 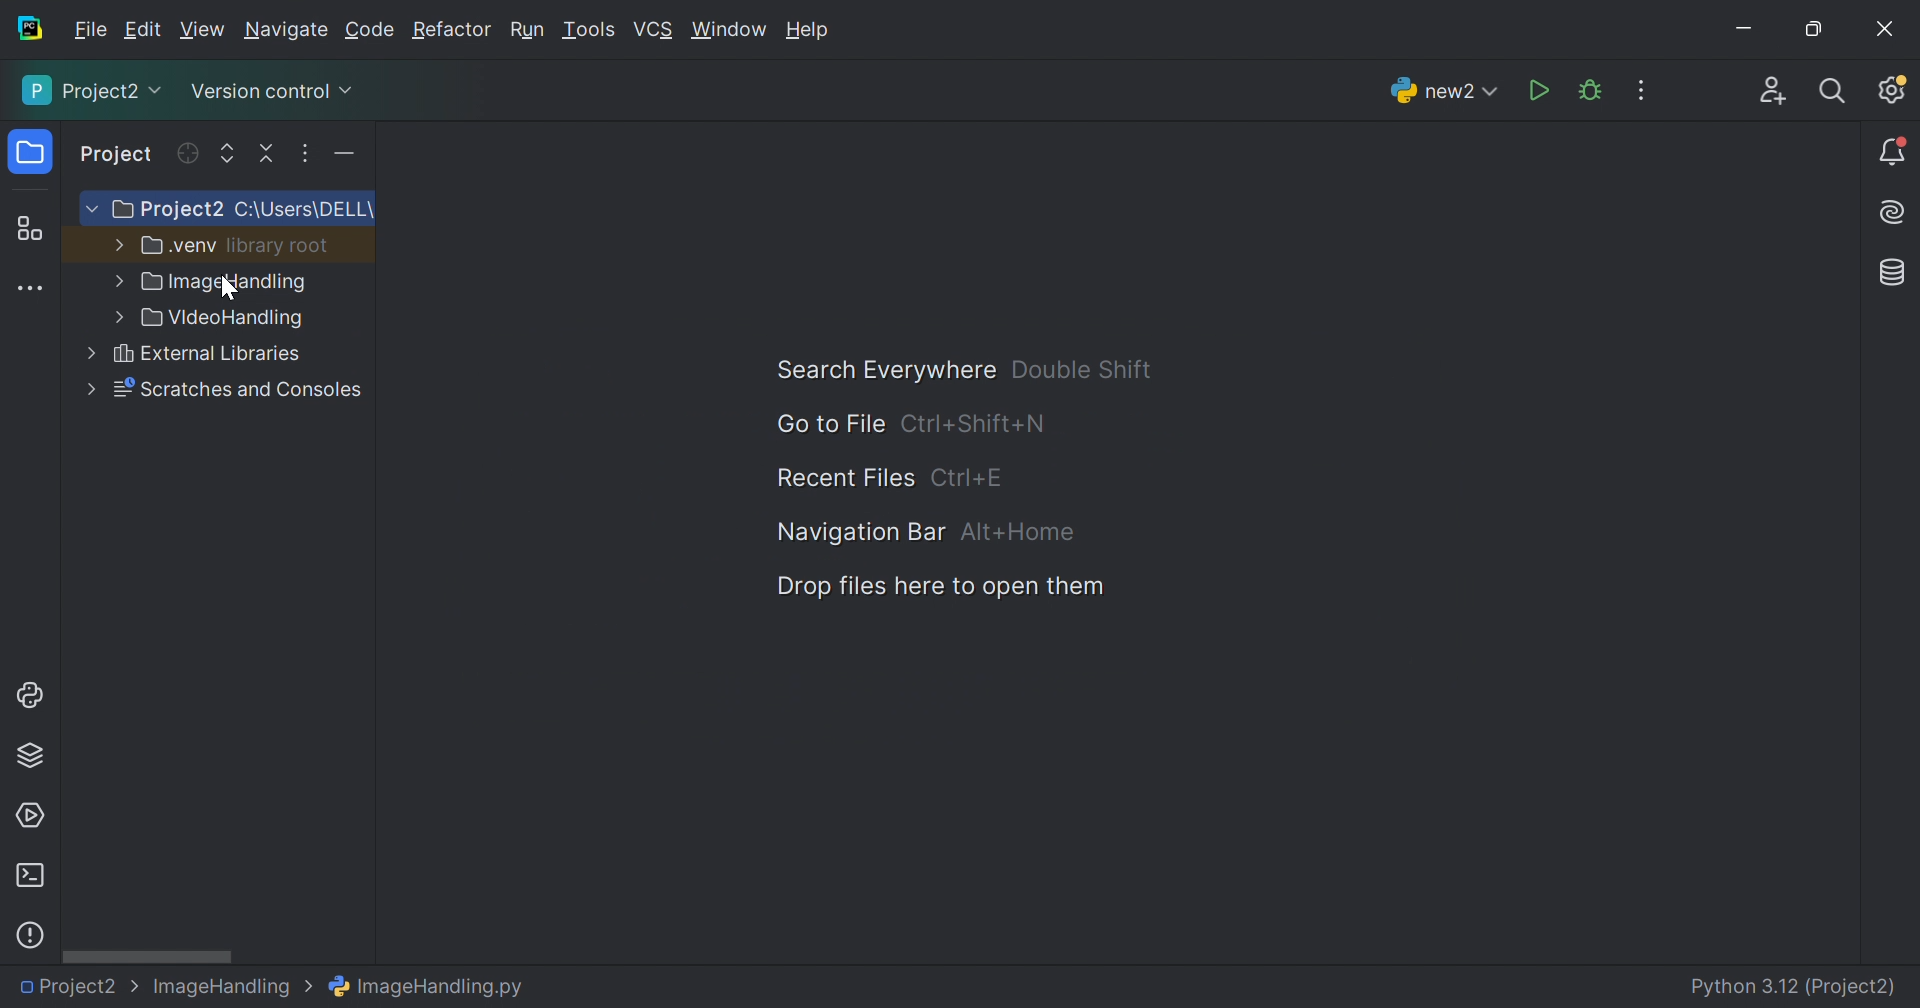 What do you see at coordinates (29, 816) in the screenshot?
I see `Services` at bounding box center [29, 816].